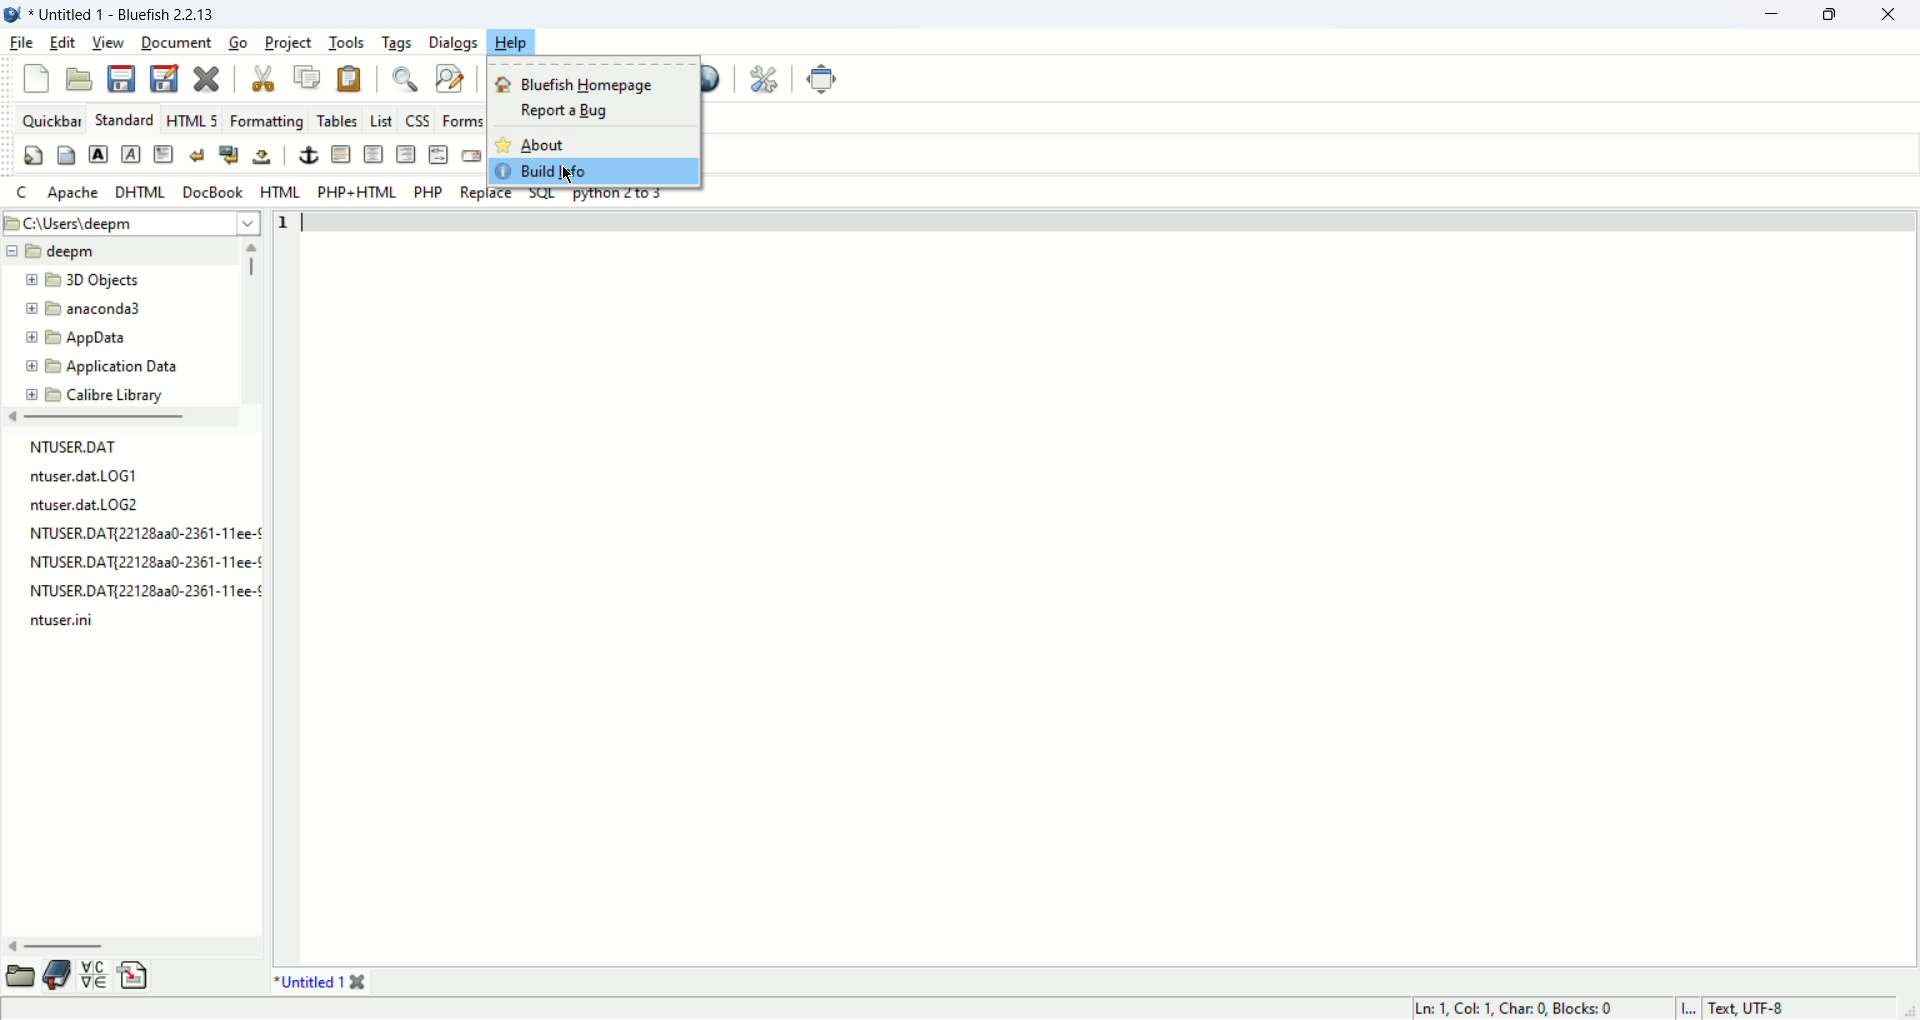 The width and height of the screenshot is (1920, 1020). What do you see at coordinates (209, 80) in the screenshot?
I see `close` at bounding box center [209, 80].